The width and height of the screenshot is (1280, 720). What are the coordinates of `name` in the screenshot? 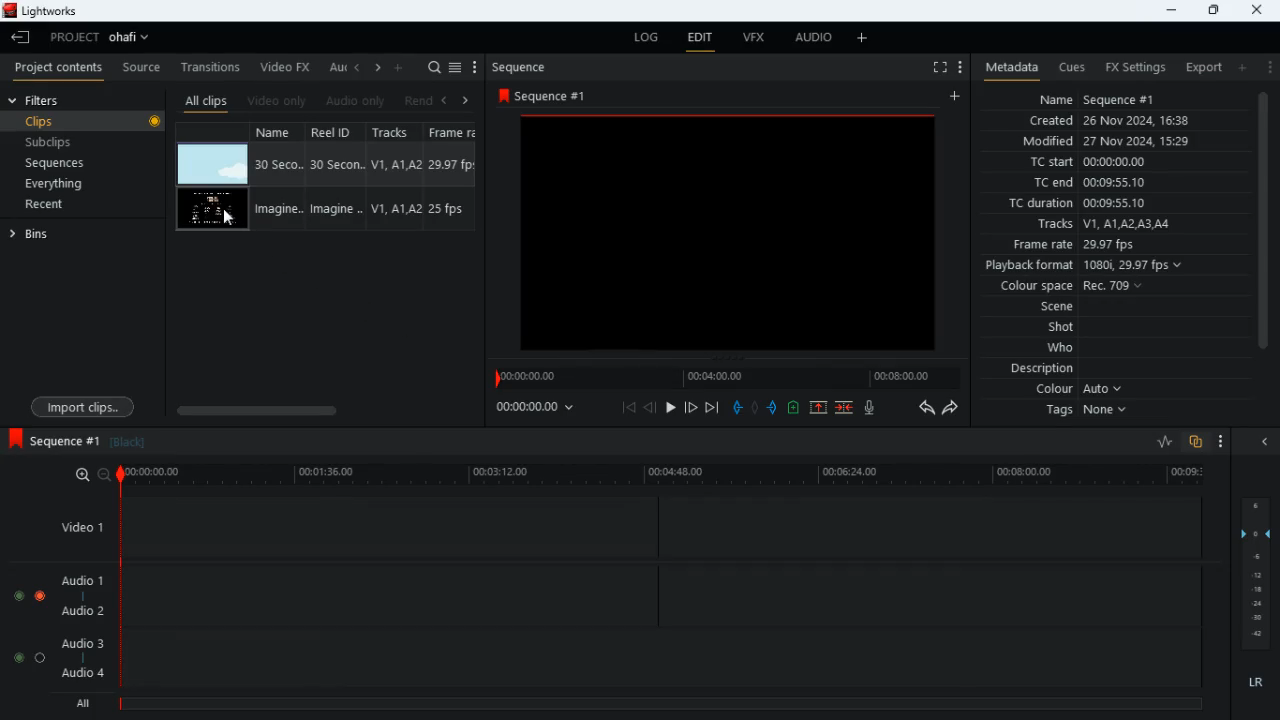 It's located at (1098, 97).